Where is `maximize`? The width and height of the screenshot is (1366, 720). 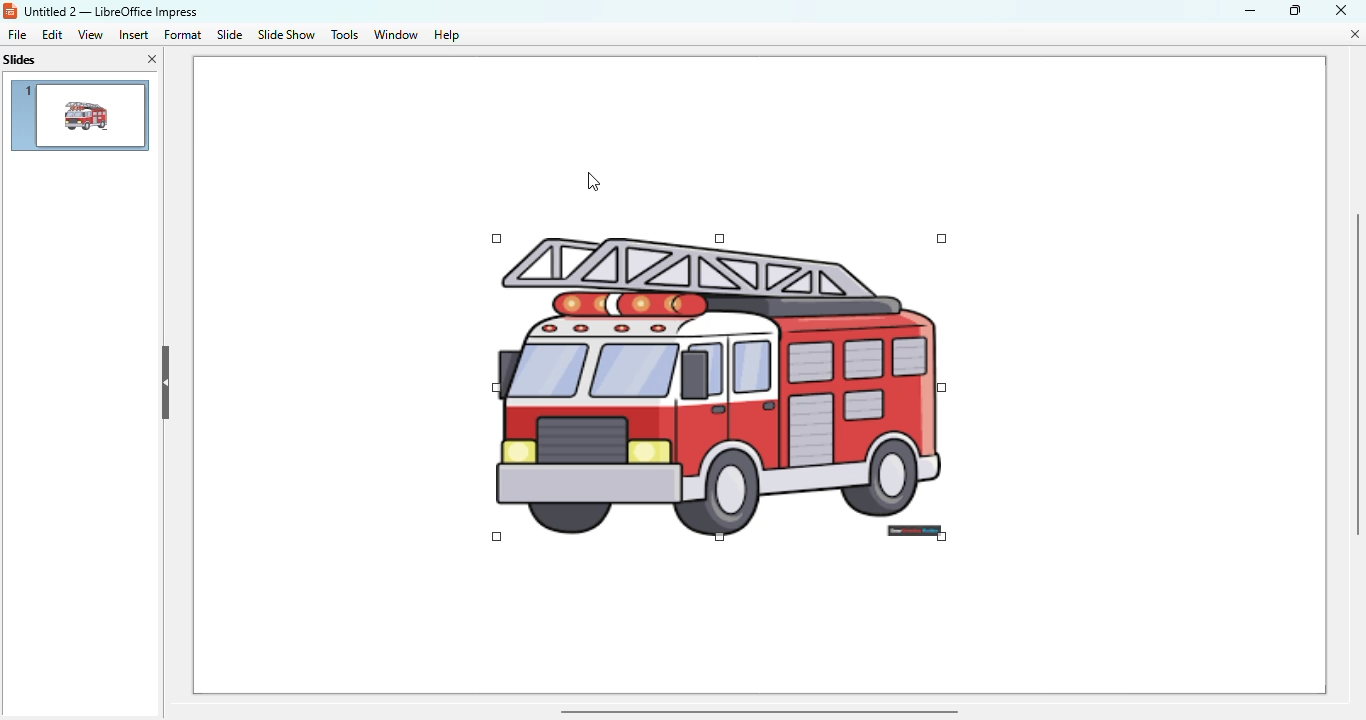 maximize is located at coordinates (1297, 9).